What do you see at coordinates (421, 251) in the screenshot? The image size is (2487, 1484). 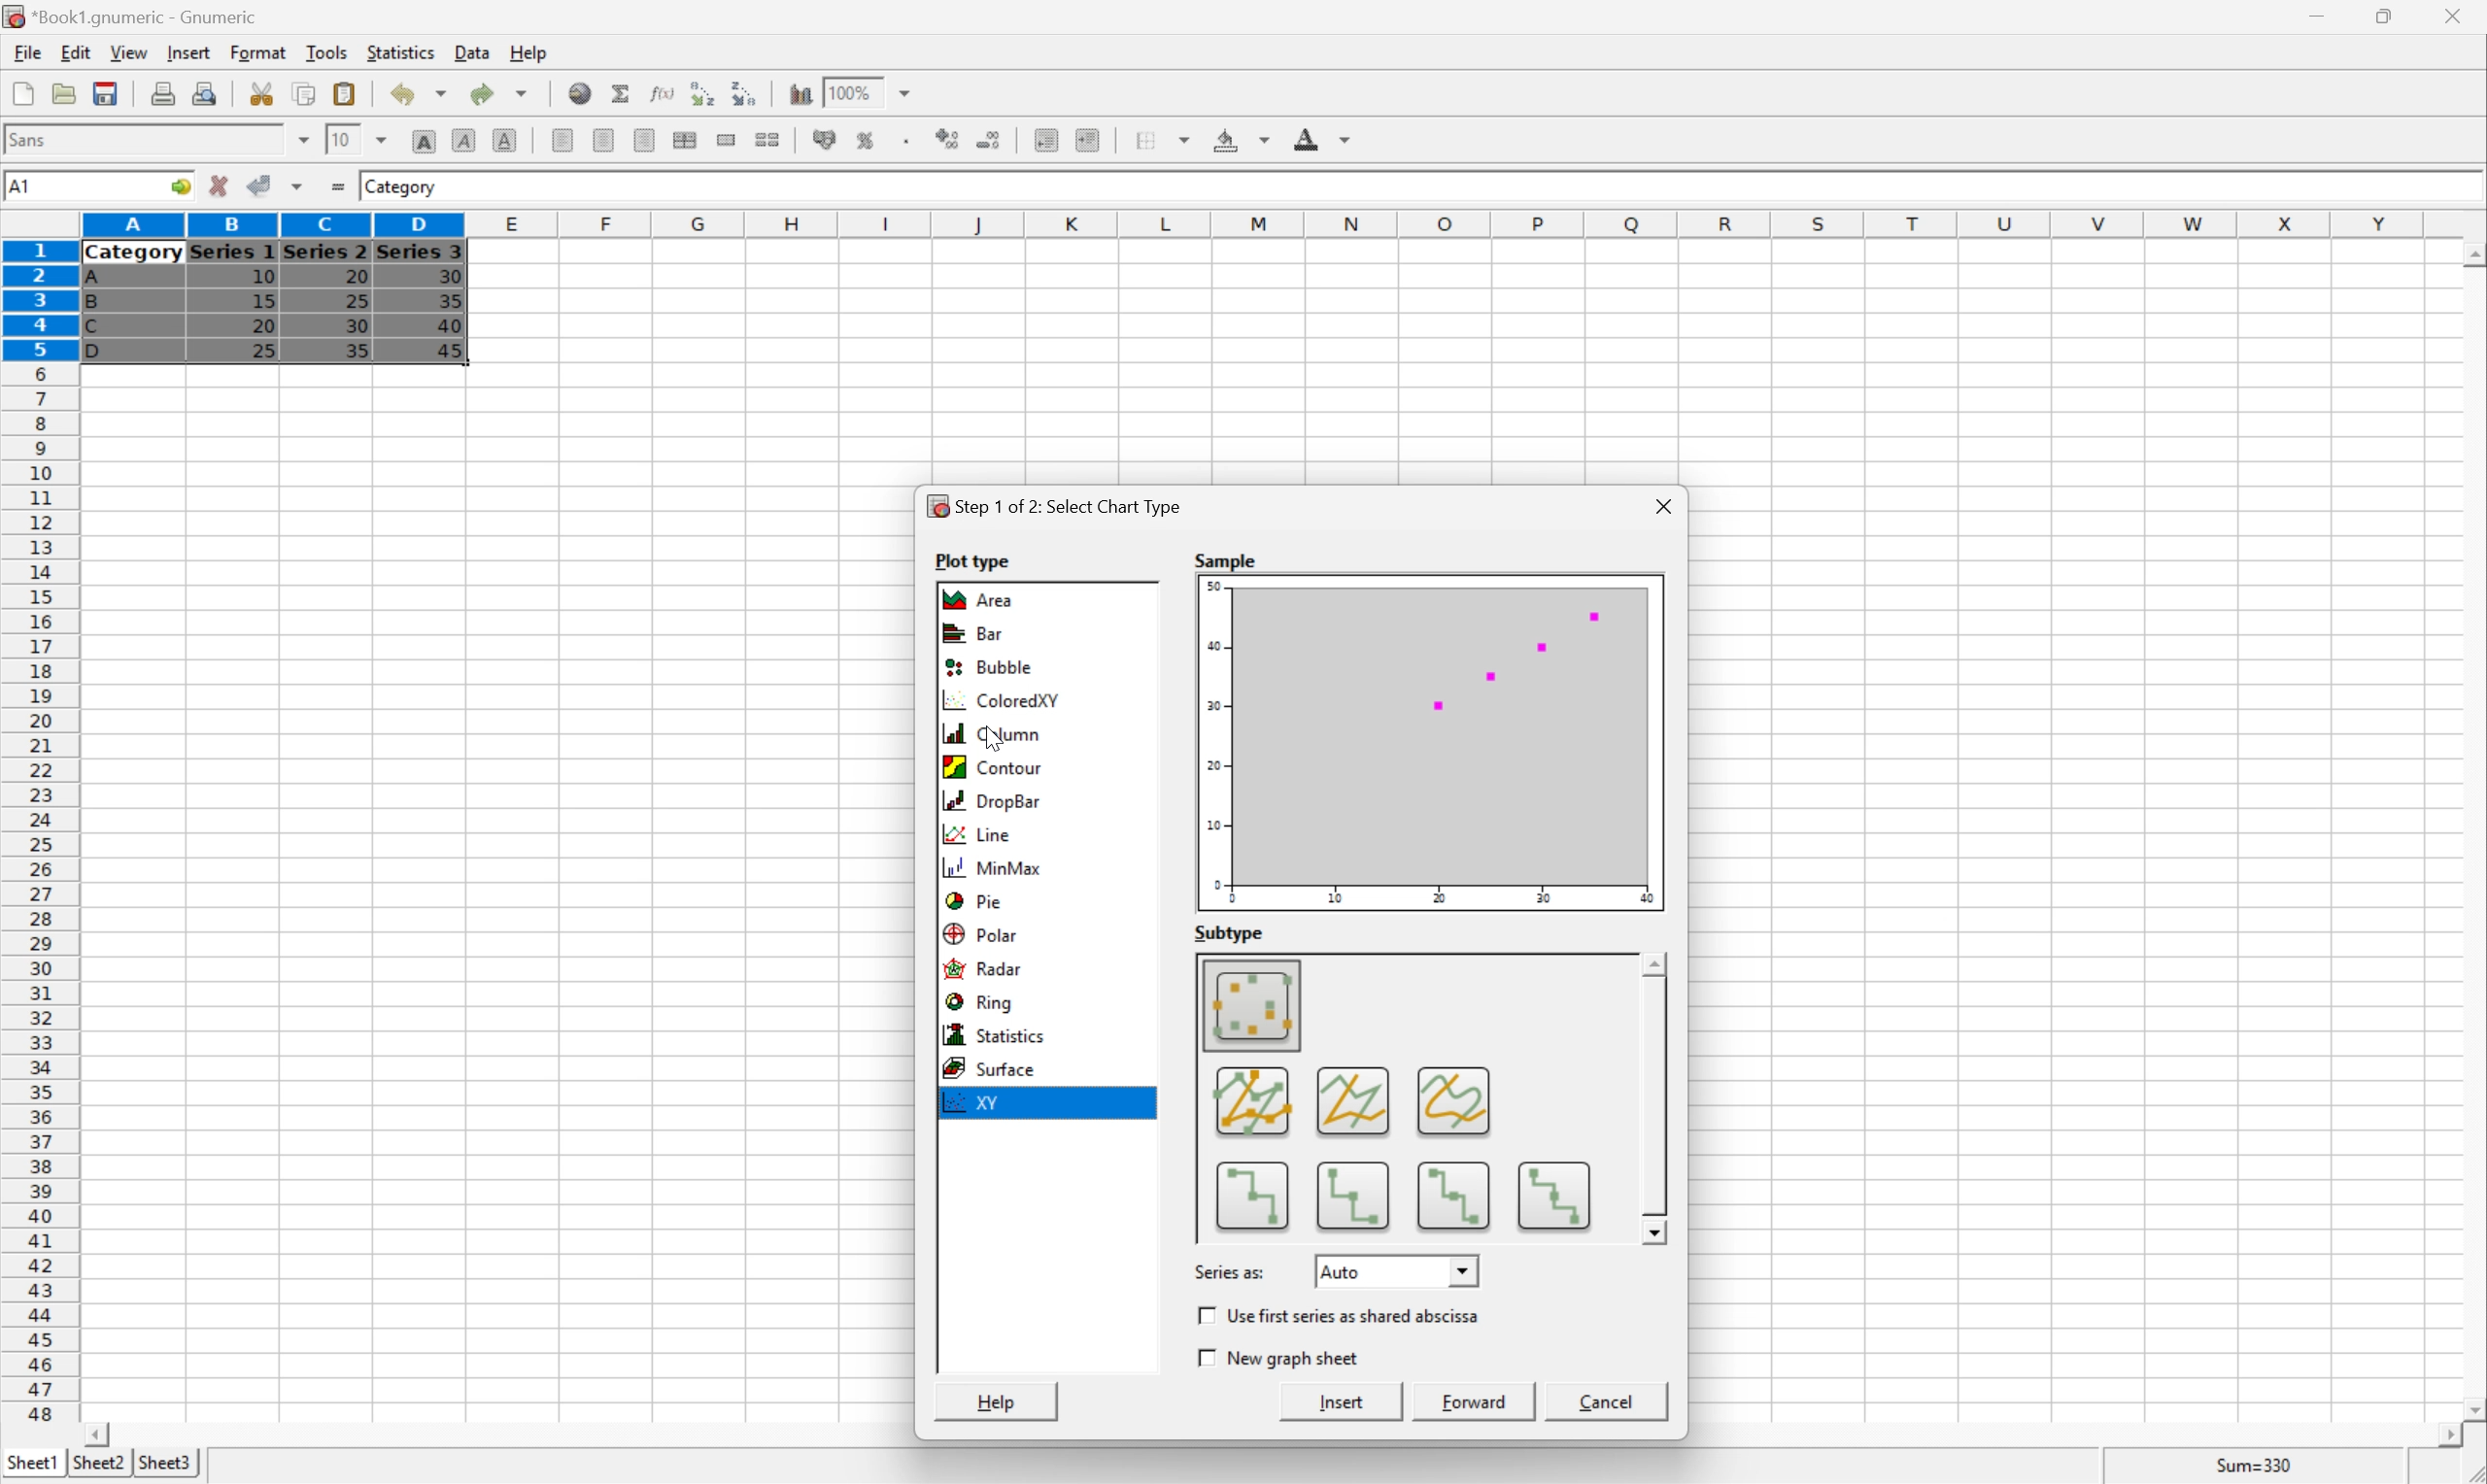 I see `Series 3` at bounding box center [421, 251].